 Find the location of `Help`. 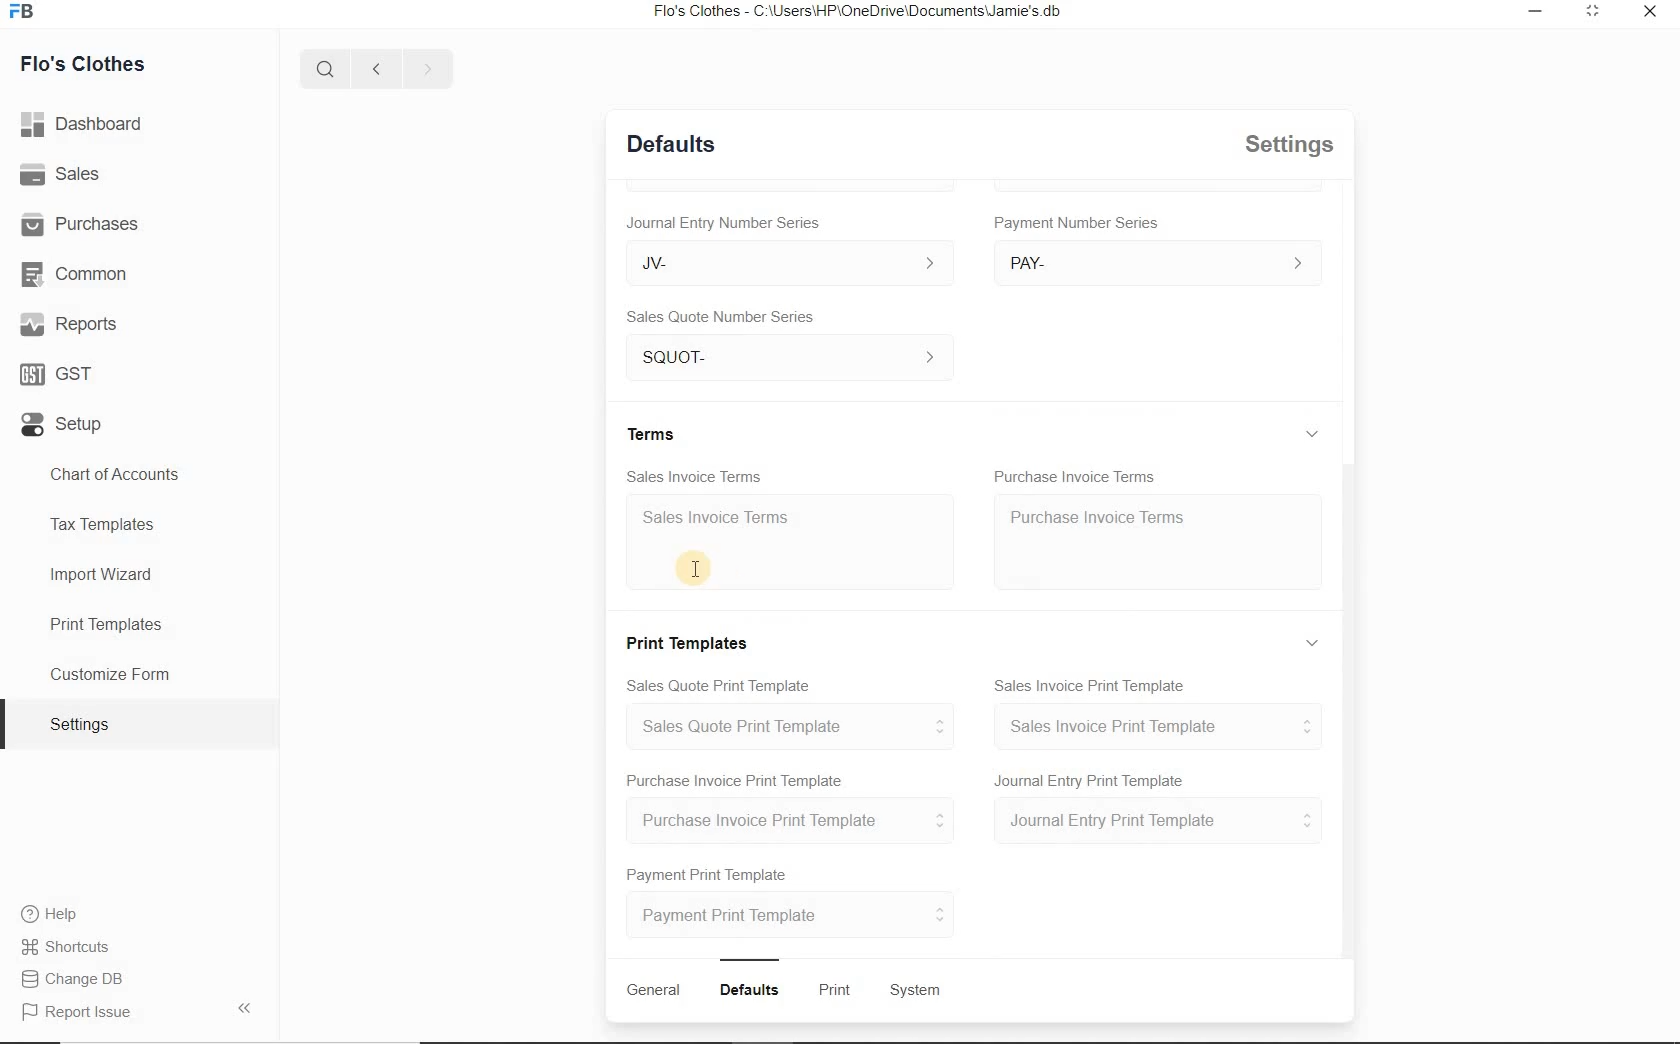

Help is located at coordinates (49, 913).